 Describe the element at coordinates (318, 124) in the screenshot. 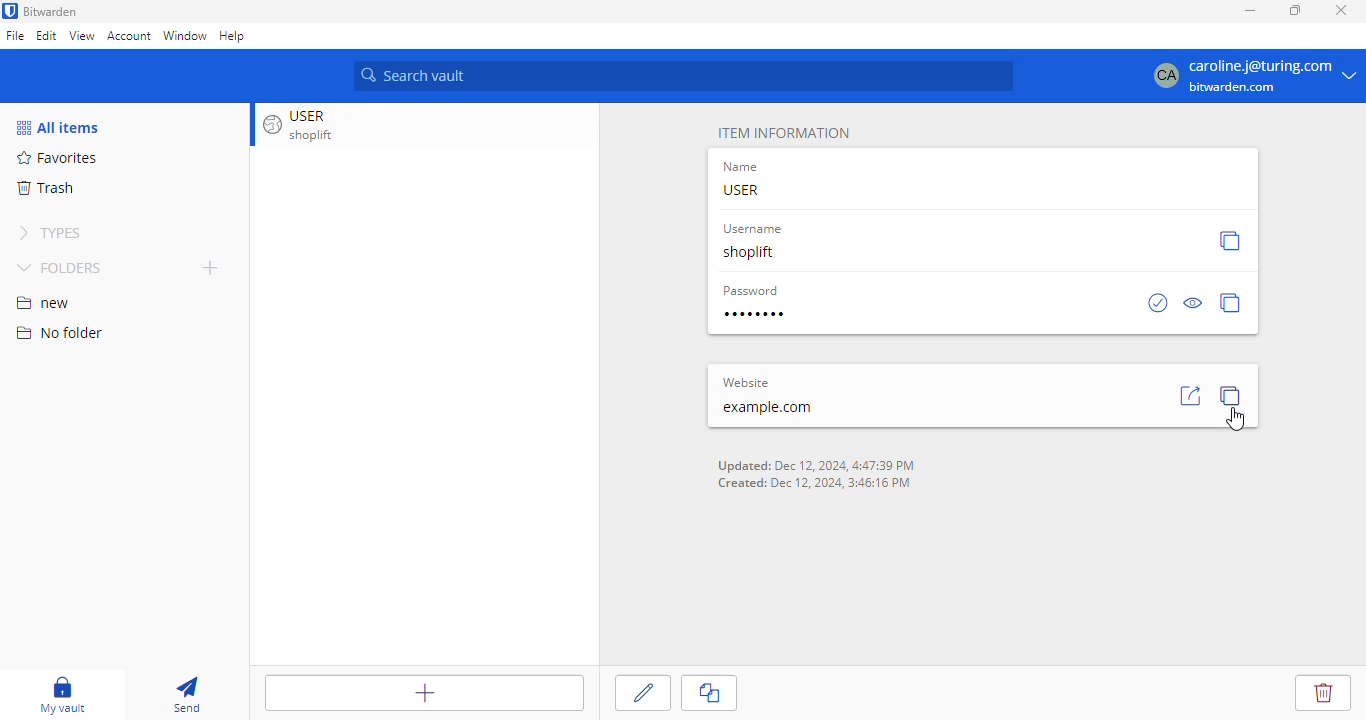

I see `USER   shoplift` at that location.